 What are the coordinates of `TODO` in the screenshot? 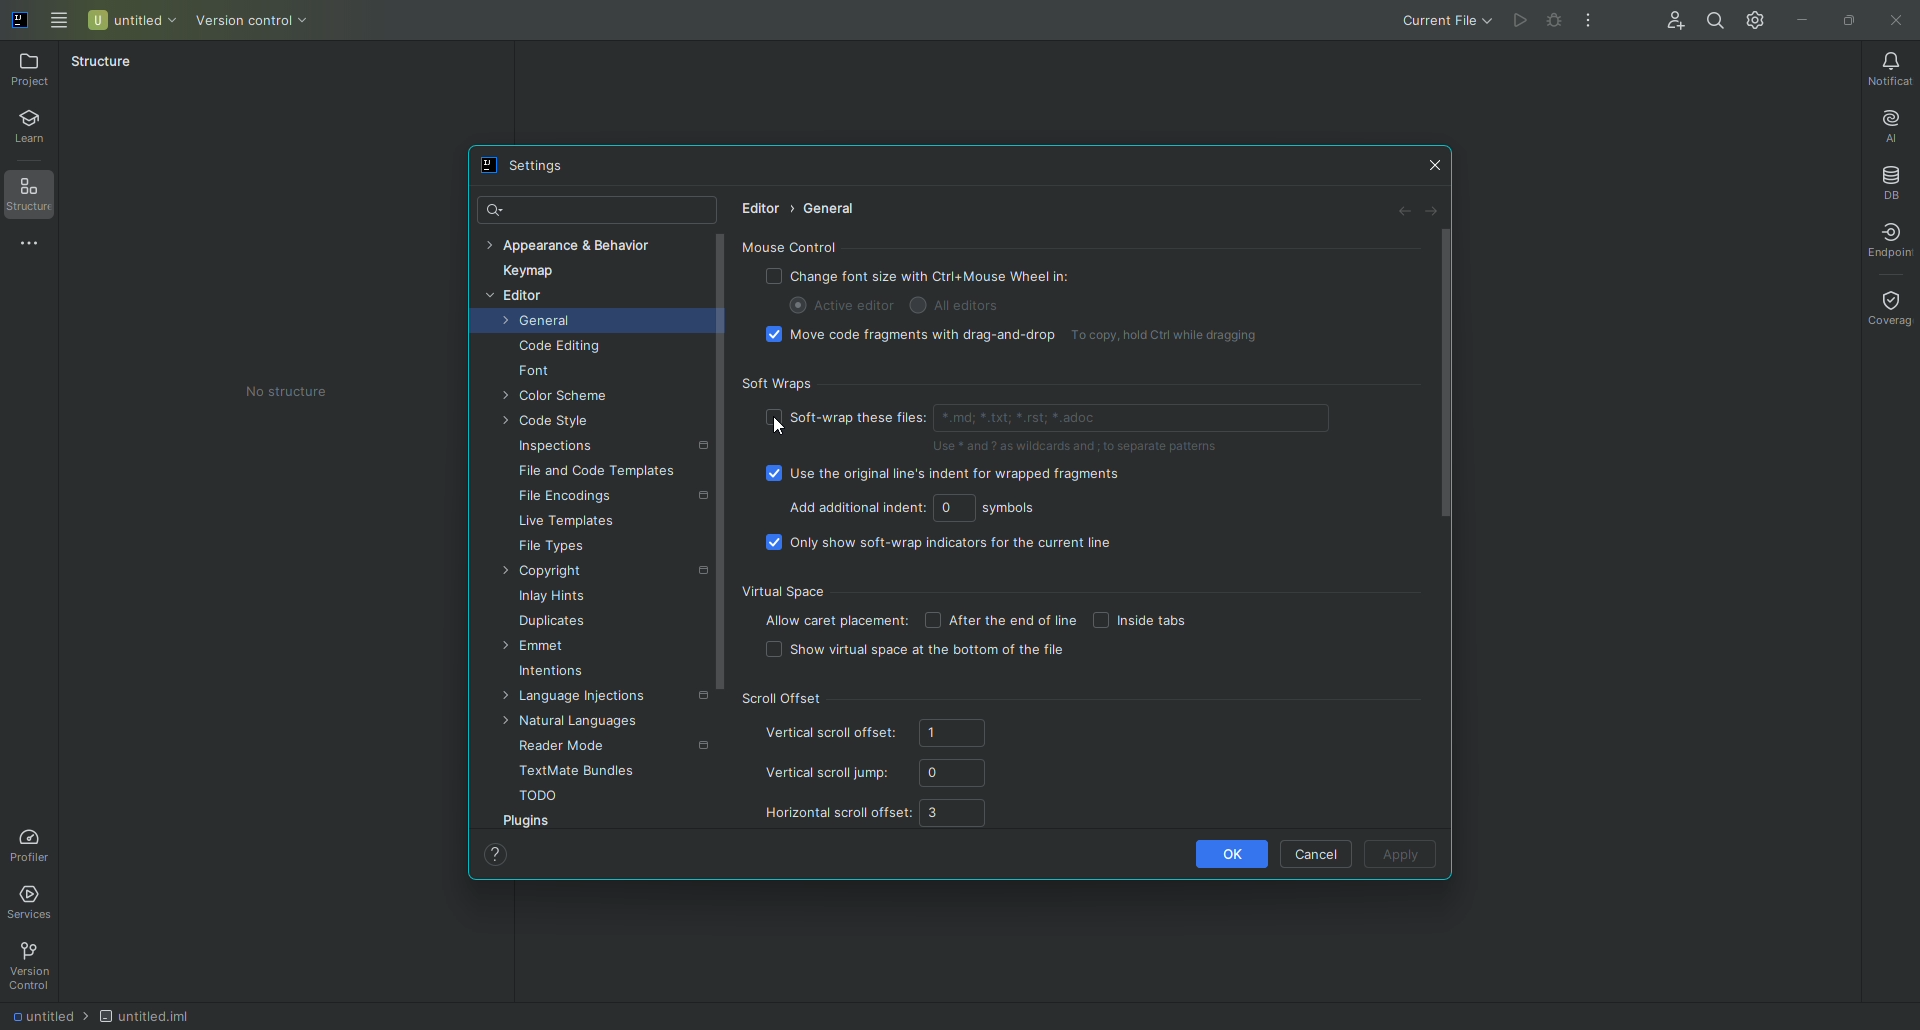 It's located at (540, 795).